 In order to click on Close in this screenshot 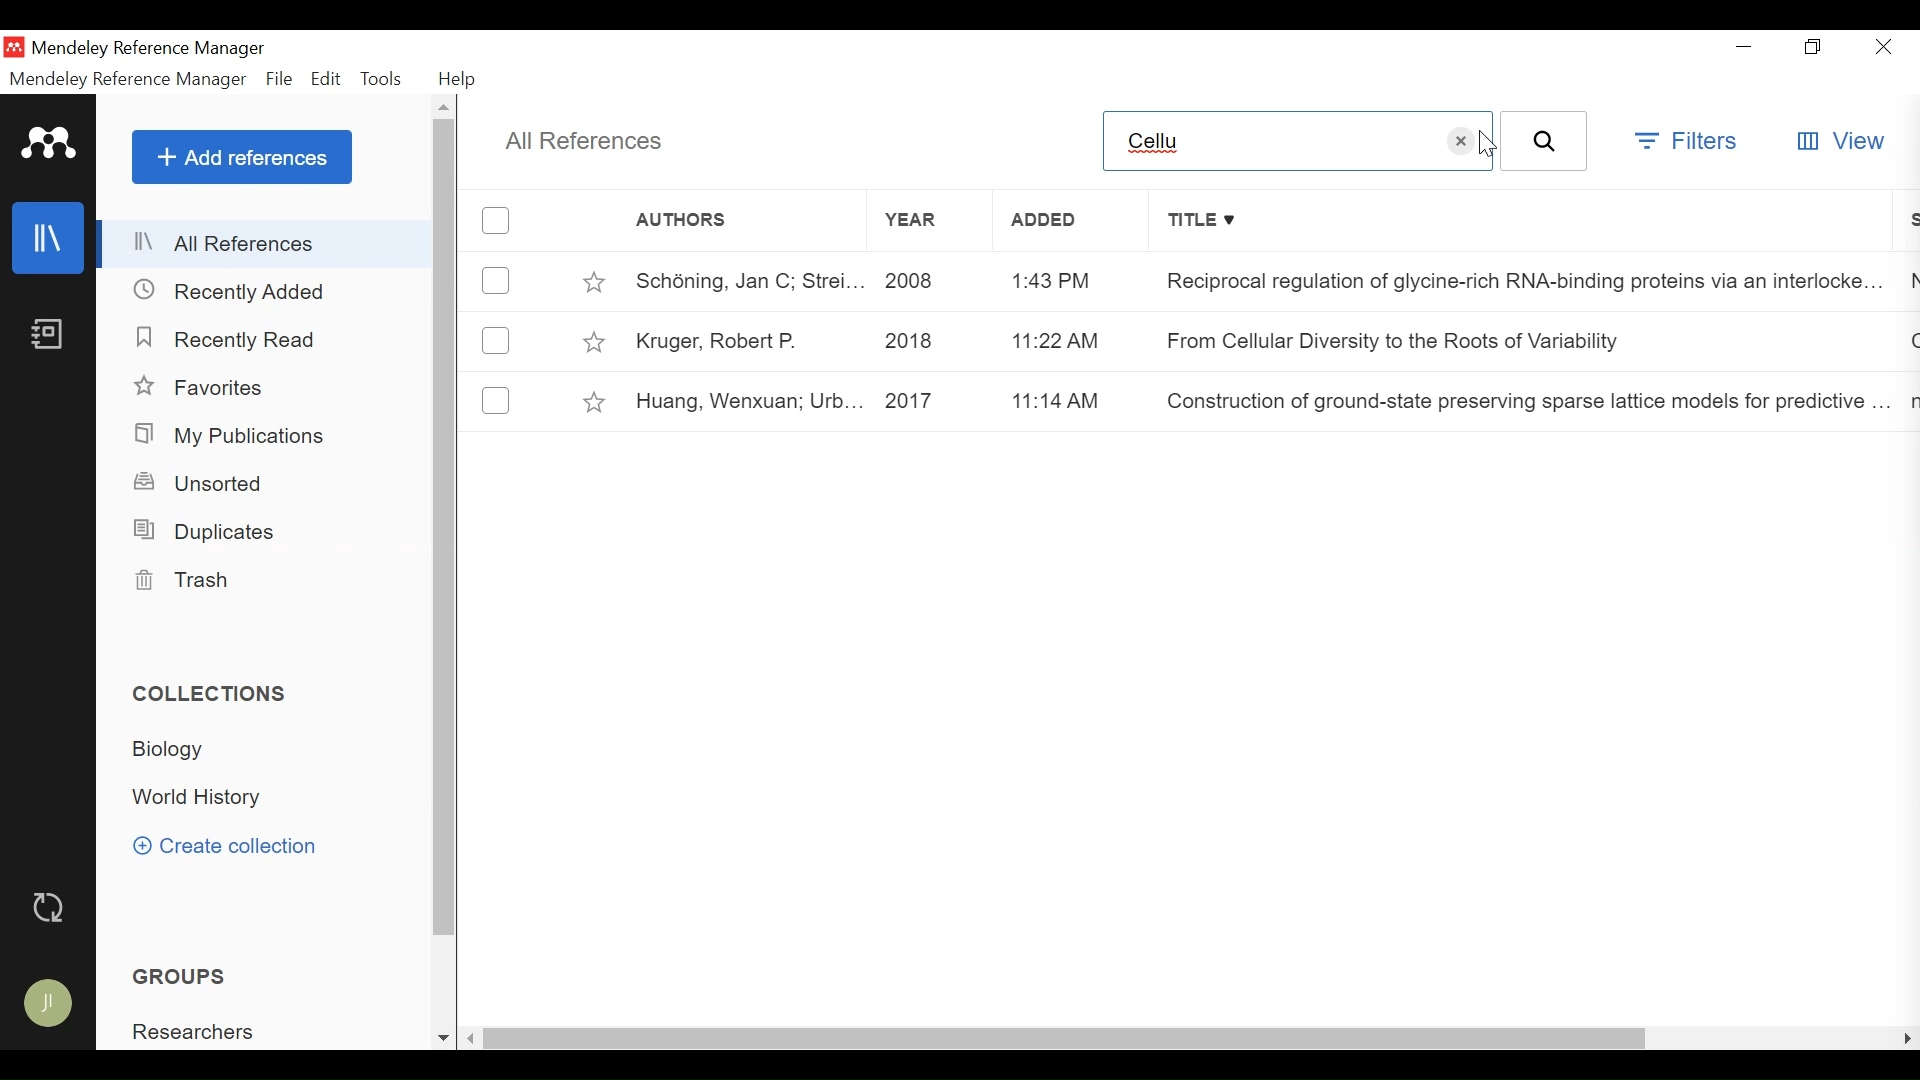, I will do `click(1885, 46)`.